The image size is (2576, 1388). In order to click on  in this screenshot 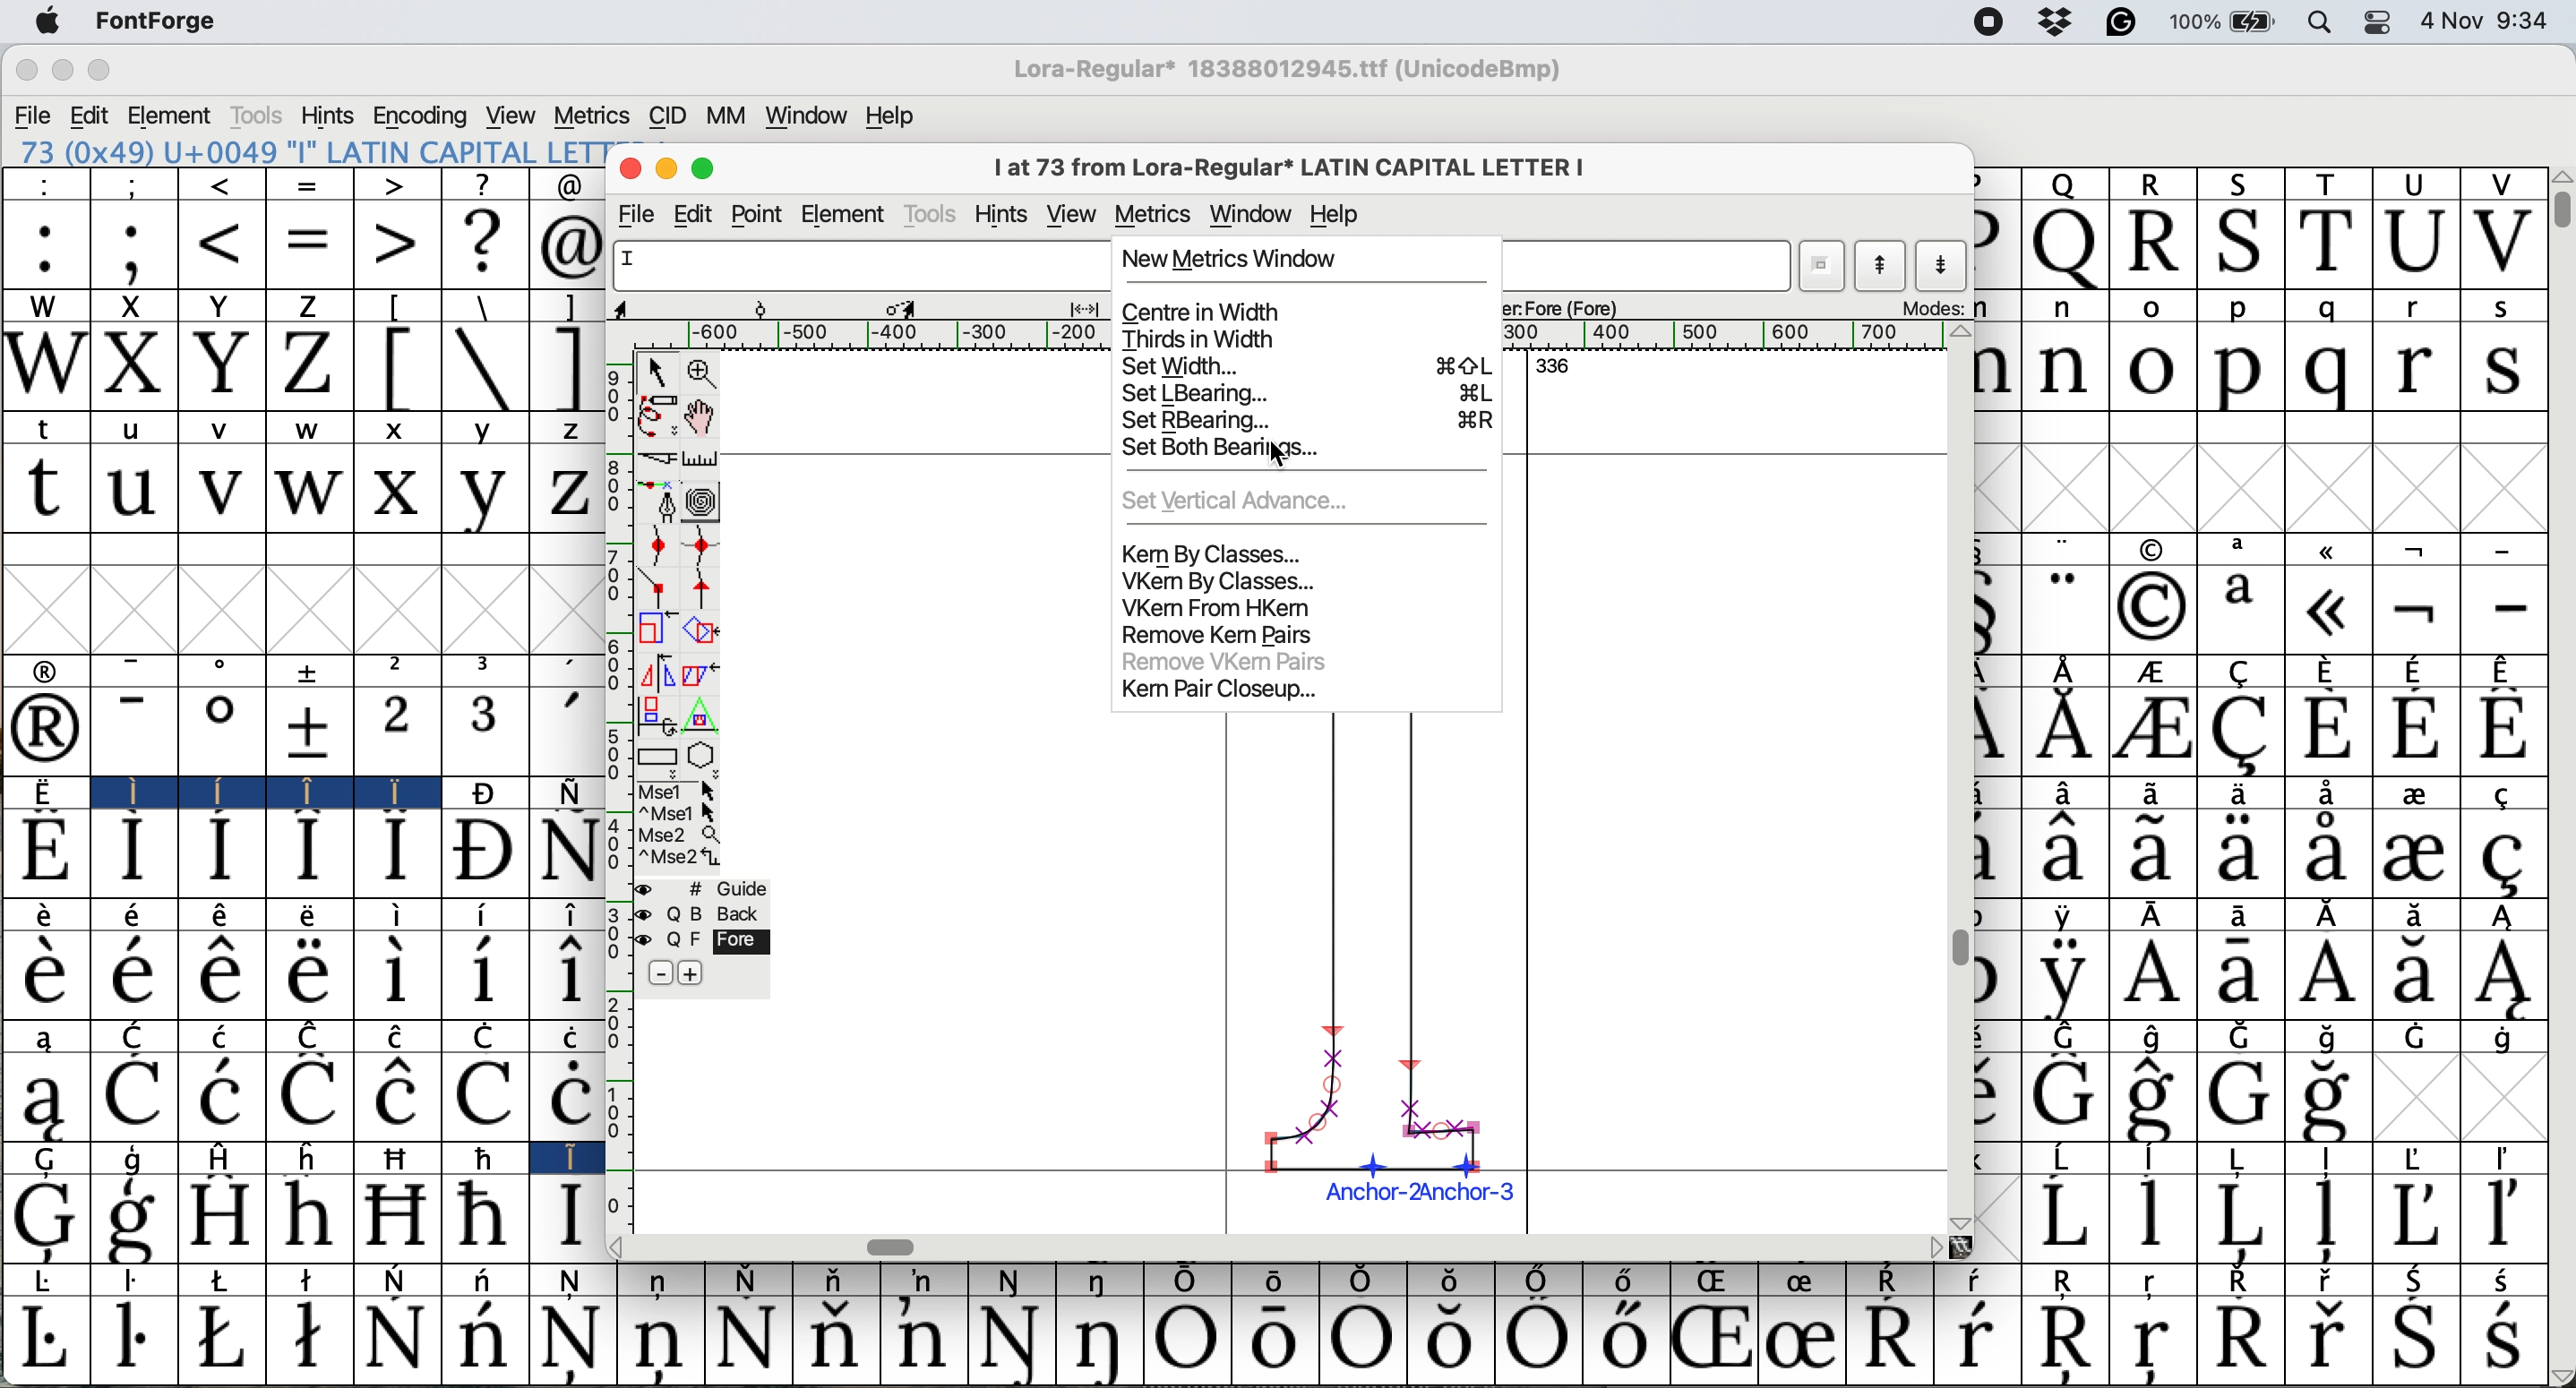, I will do `click(1930, 1246)`.